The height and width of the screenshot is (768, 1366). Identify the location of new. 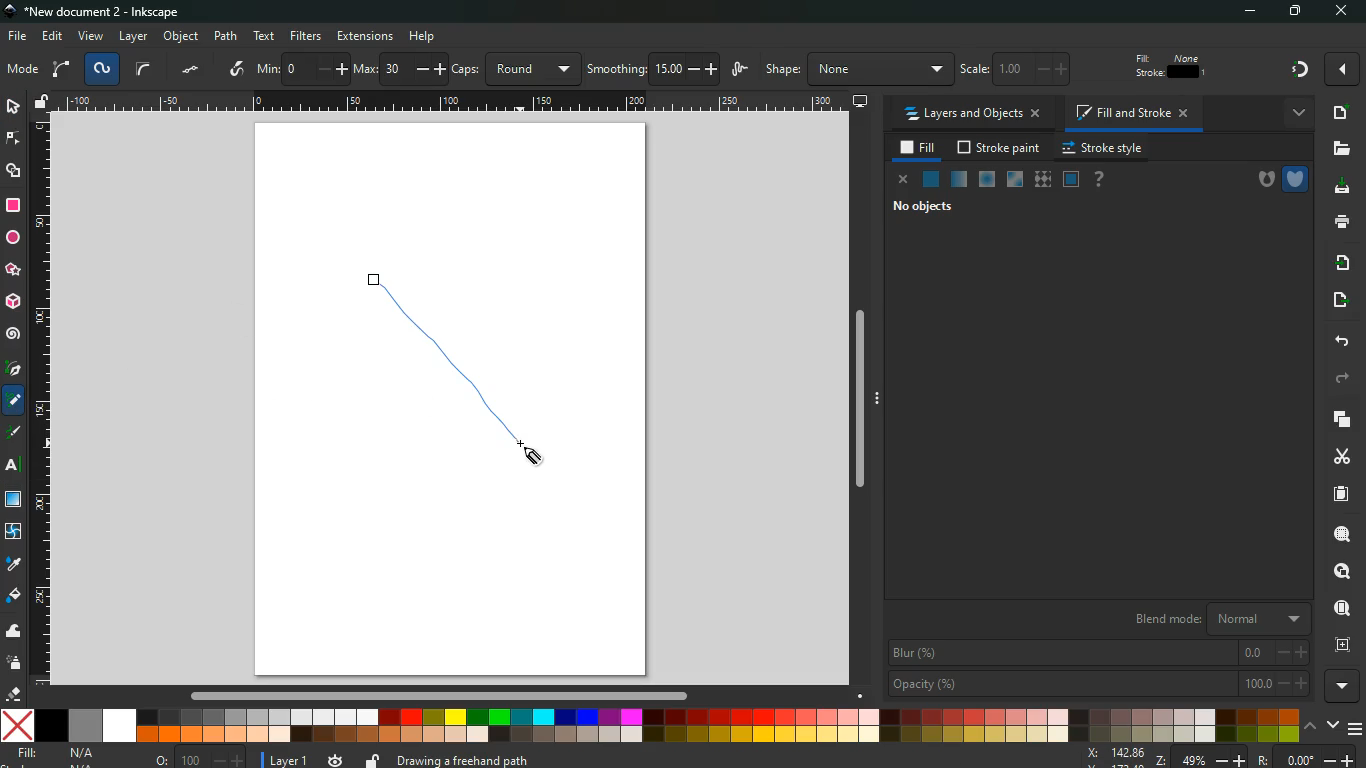
(1341, 112).